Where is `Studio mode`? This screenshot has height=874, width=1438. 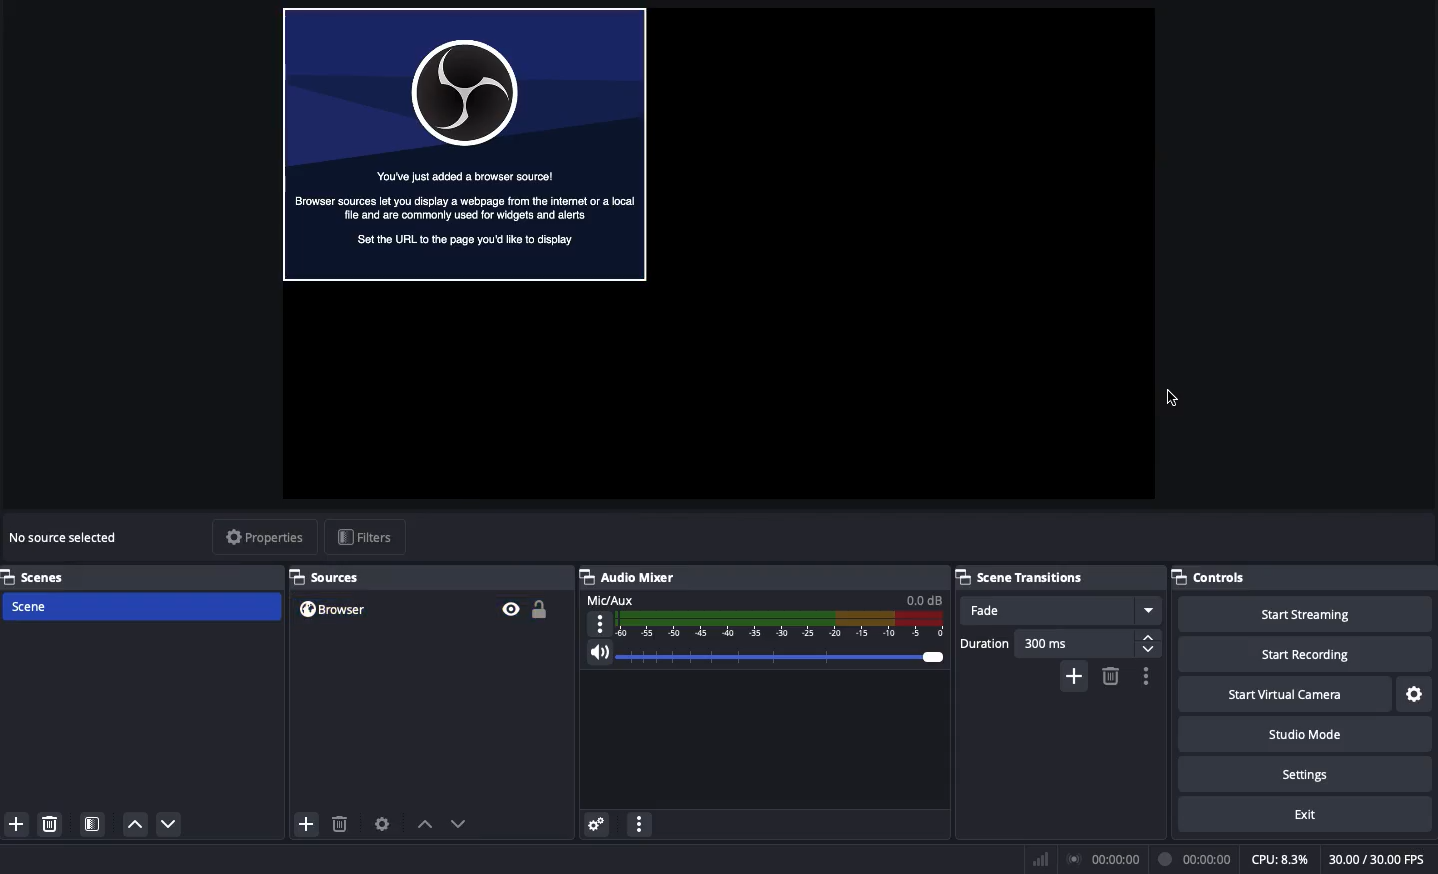 Studio mode is located at coordinates (1303, 732).